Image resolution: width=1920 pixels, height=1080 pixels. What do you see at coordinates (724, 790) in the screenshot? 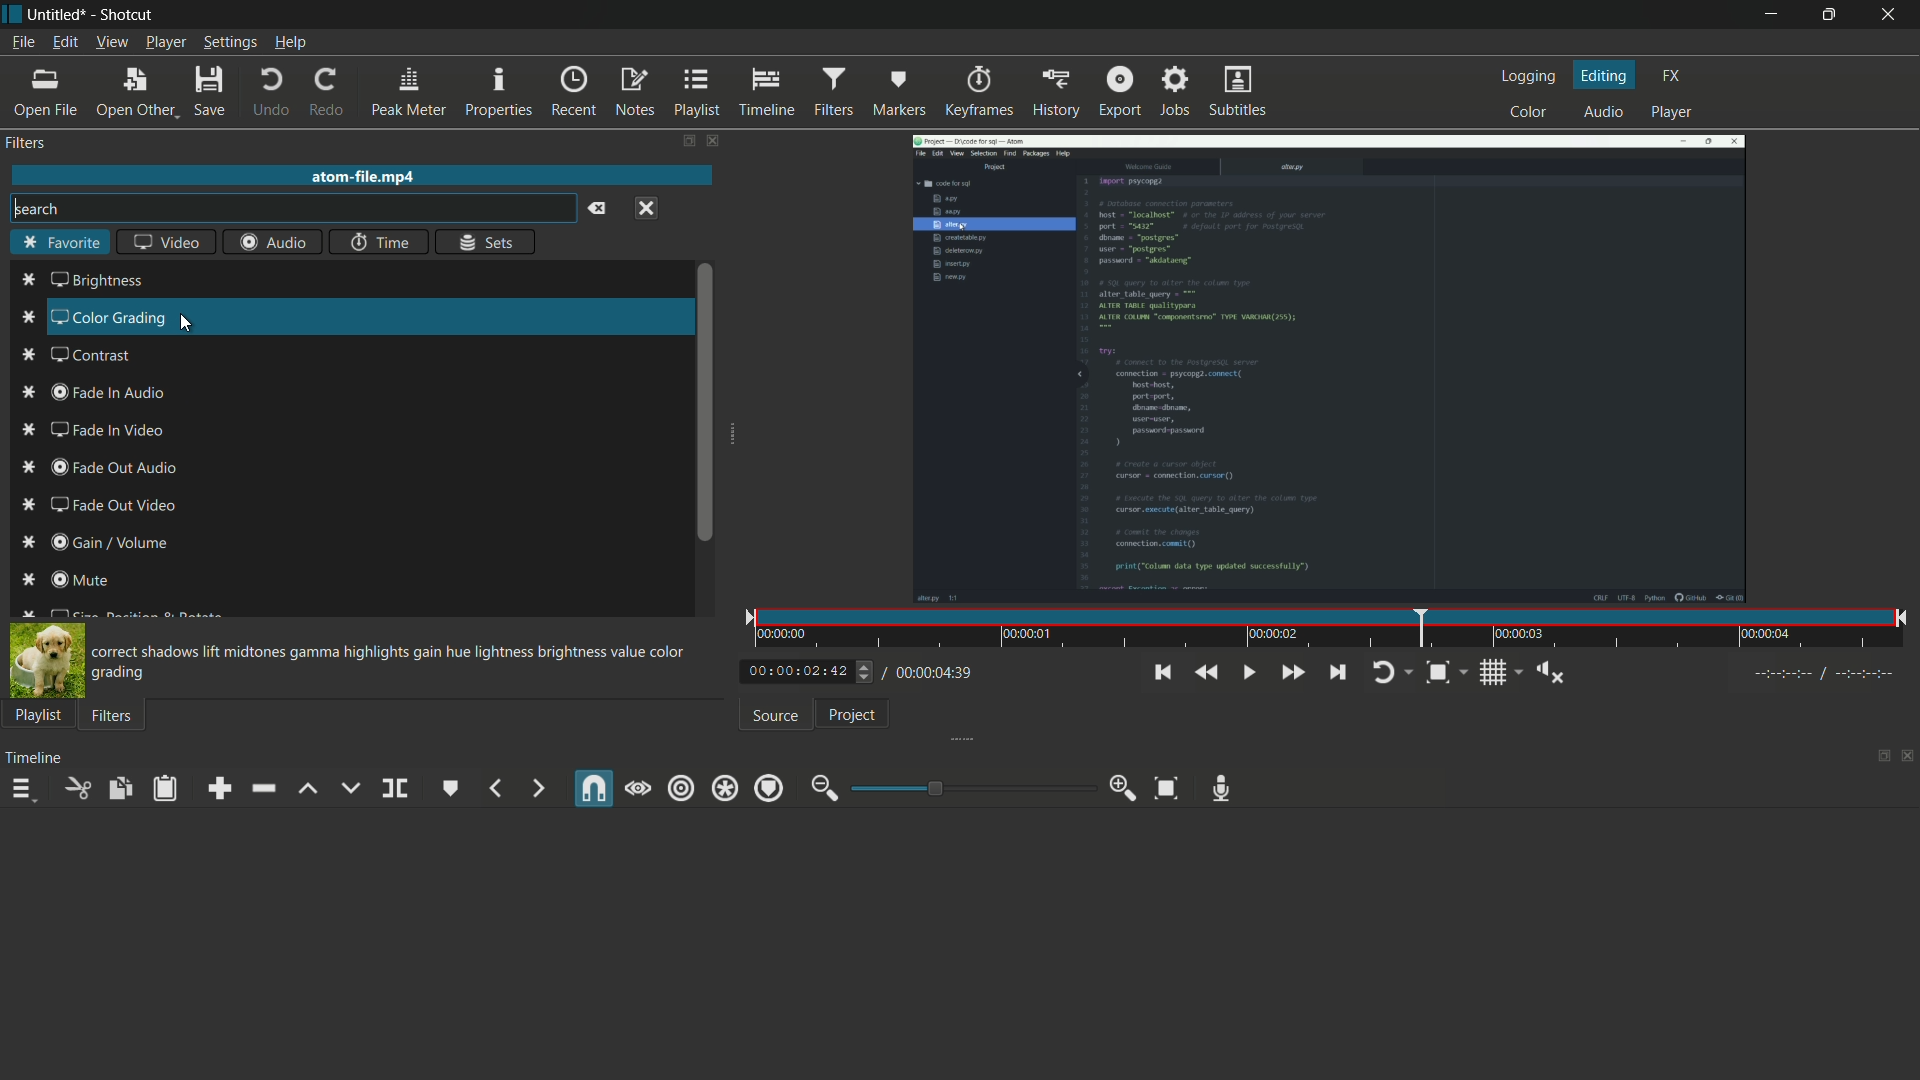
I see `ripple all tracks` at bounding box center [724, 790].